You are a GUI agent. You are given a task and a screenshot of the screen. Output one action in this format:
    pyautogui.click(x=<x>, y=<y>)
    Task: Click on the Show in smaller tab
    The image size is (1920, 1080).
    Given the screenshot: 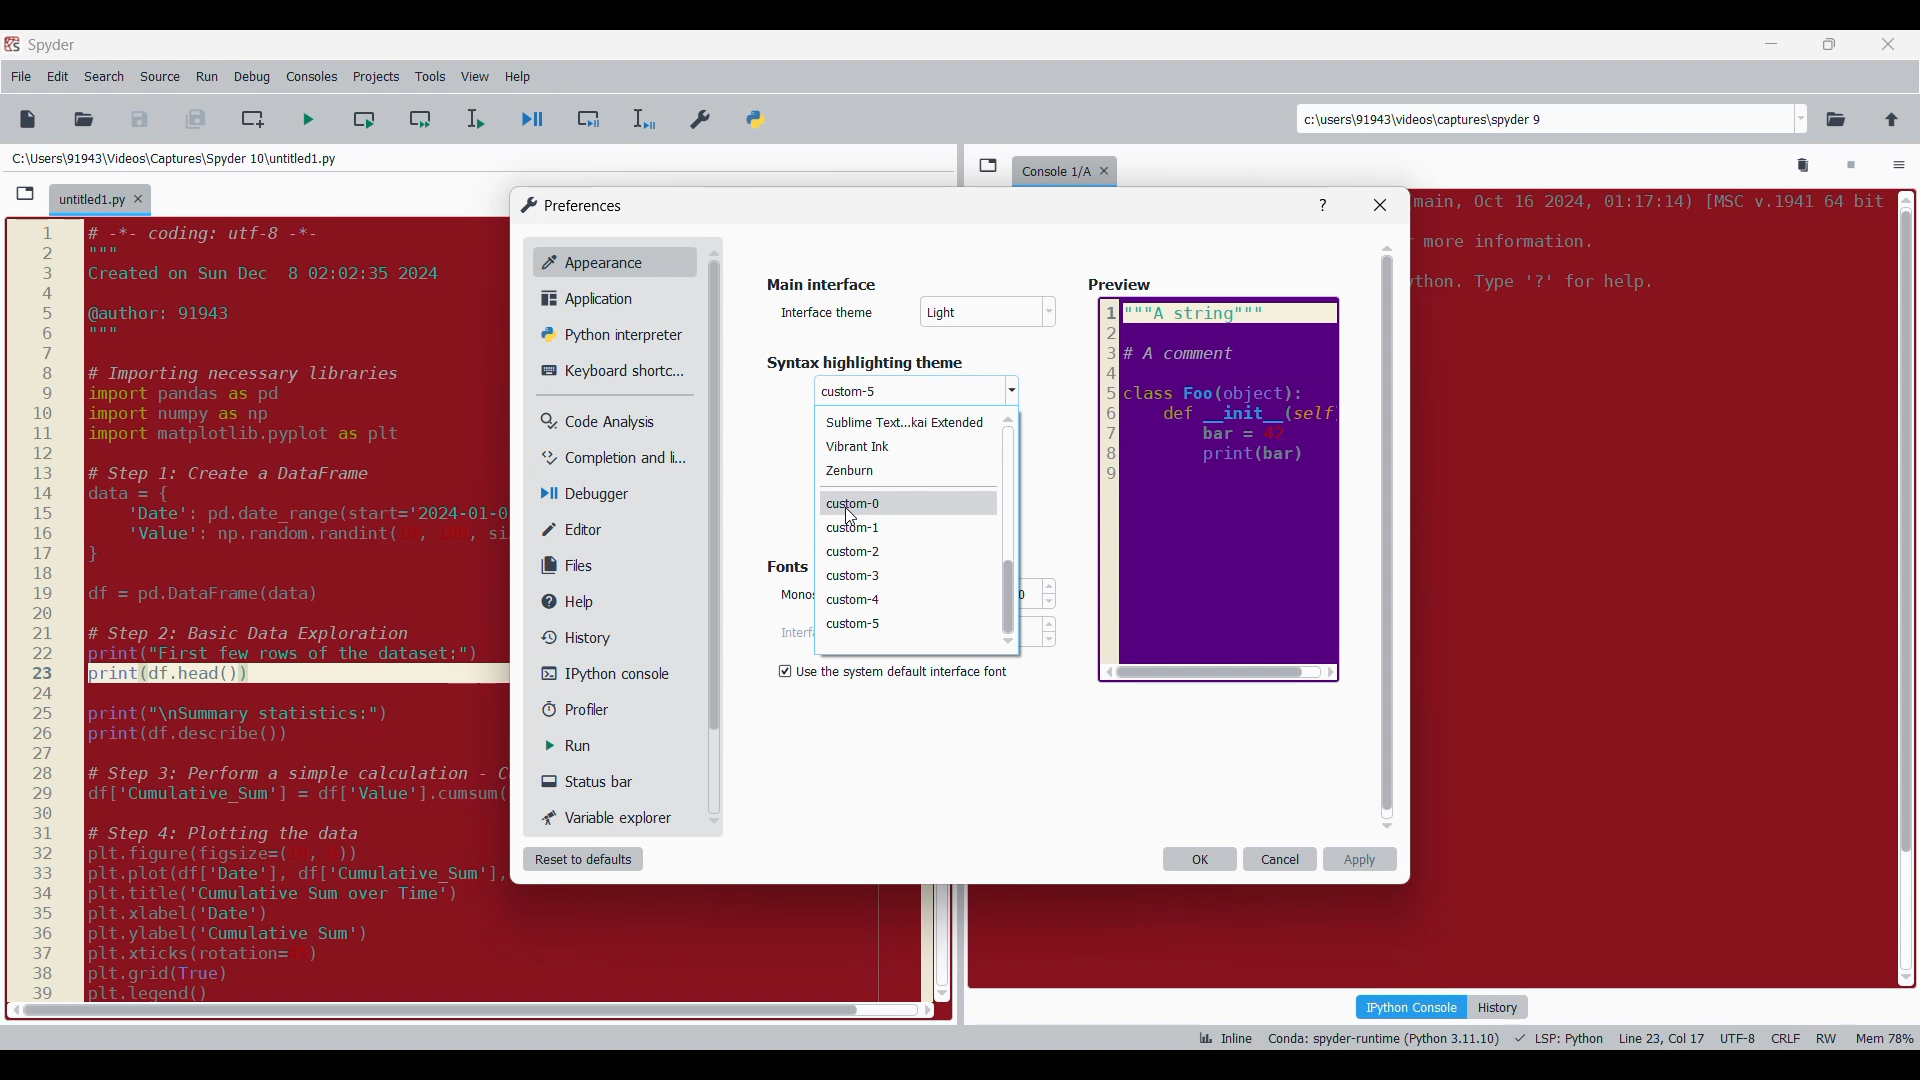 What is the action you would take?
    pyautogui.click(x=1829, y=44)
    